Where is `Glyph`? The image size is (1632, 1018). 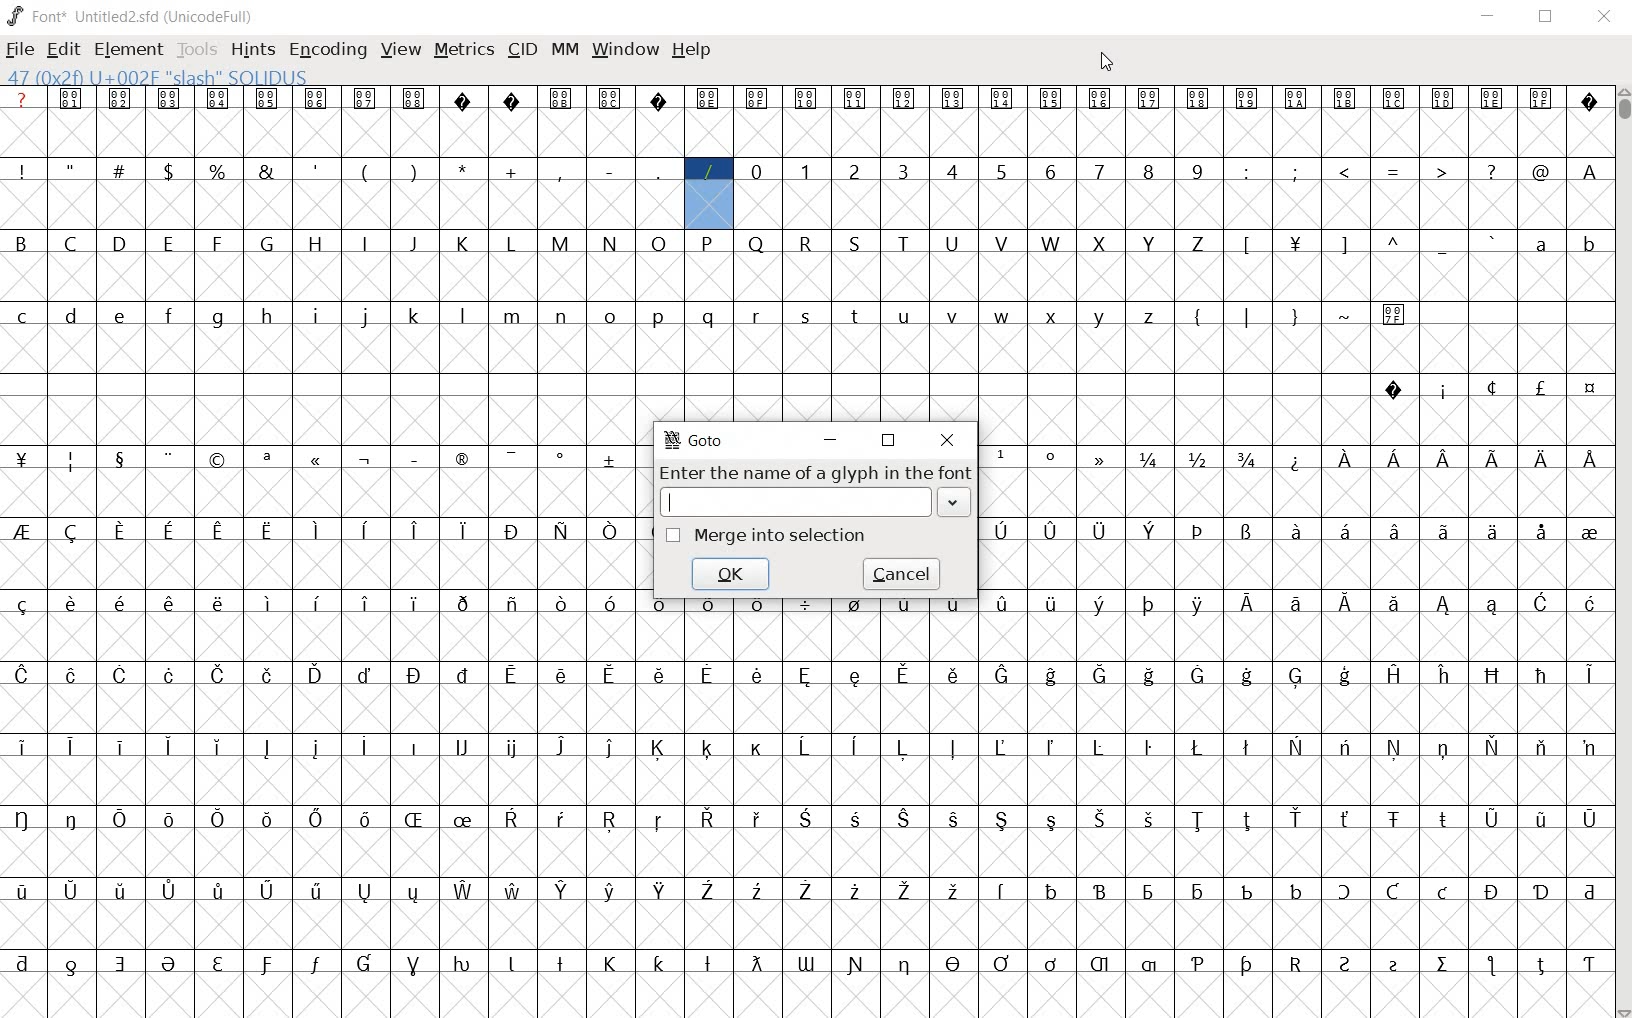
Glyph is located at coordinates (22, 98).